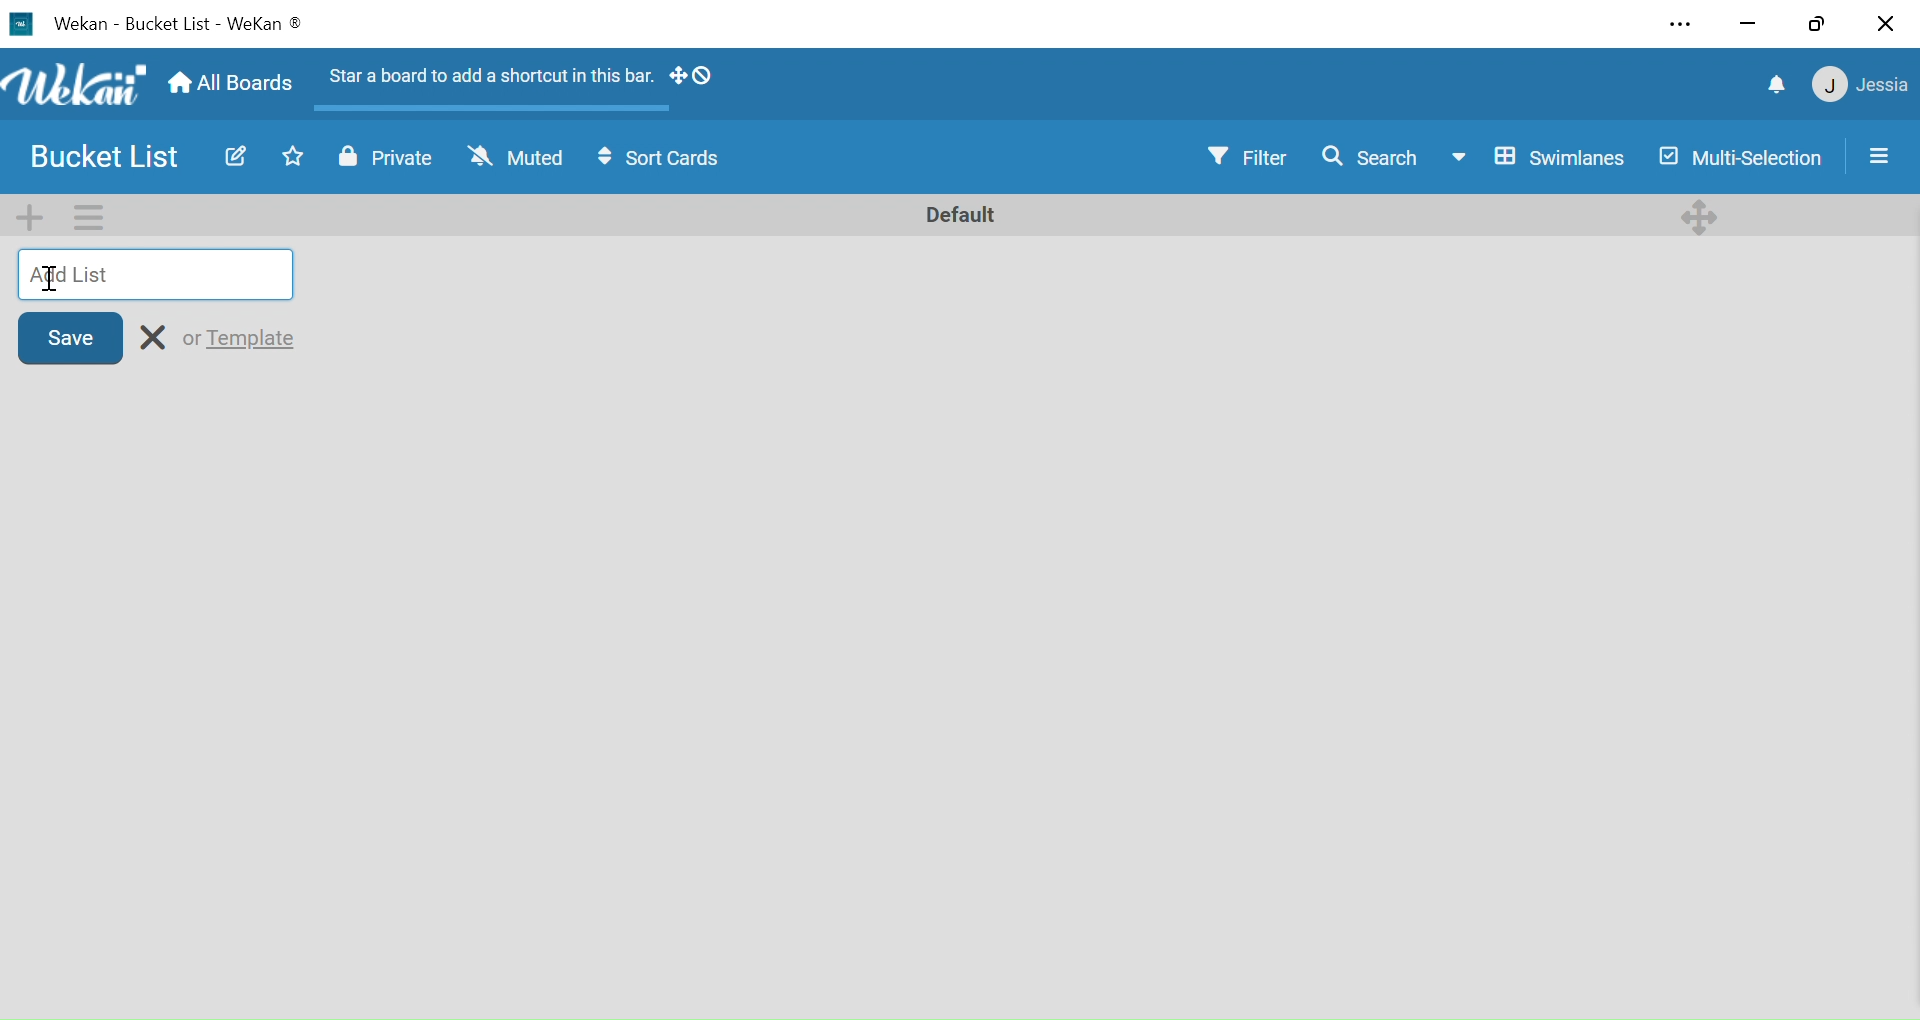 The image size is (1920, 1020). I want to click on Toggle handle on/off, so click(692, 79).